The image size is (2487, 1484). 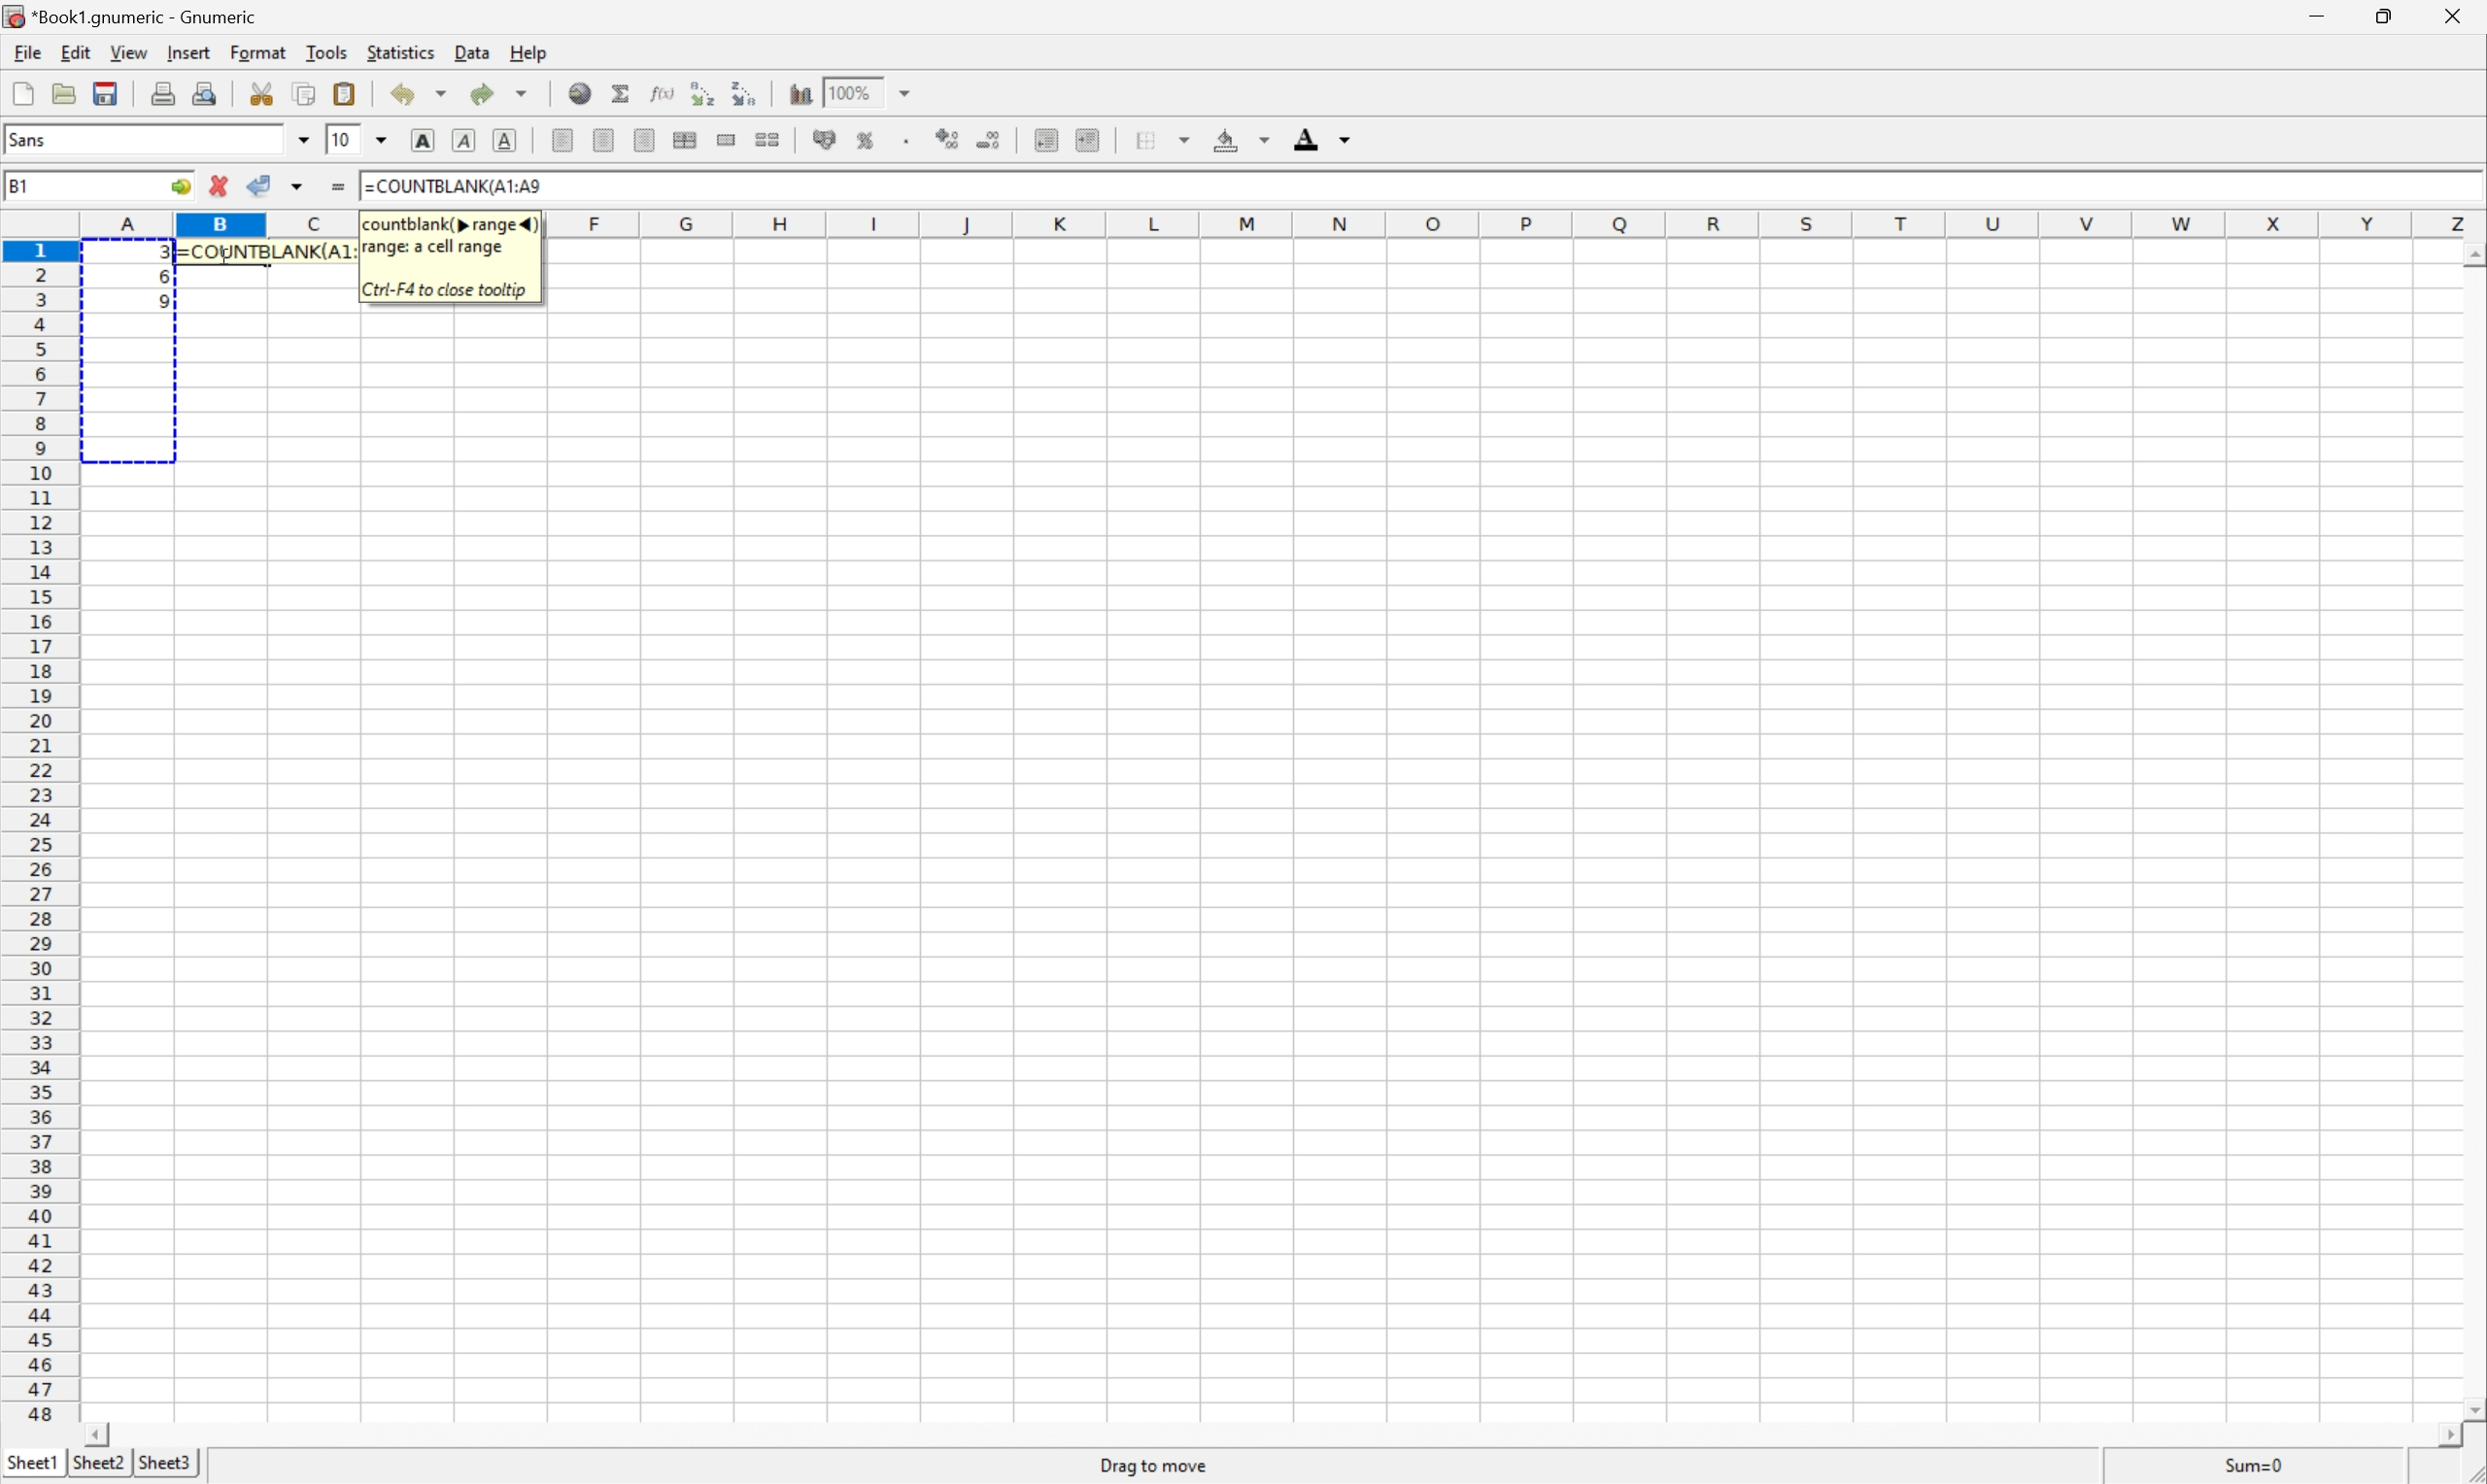 I want to click on Decrease indent, and align the contents to the left, so click(x=1046, y=138).